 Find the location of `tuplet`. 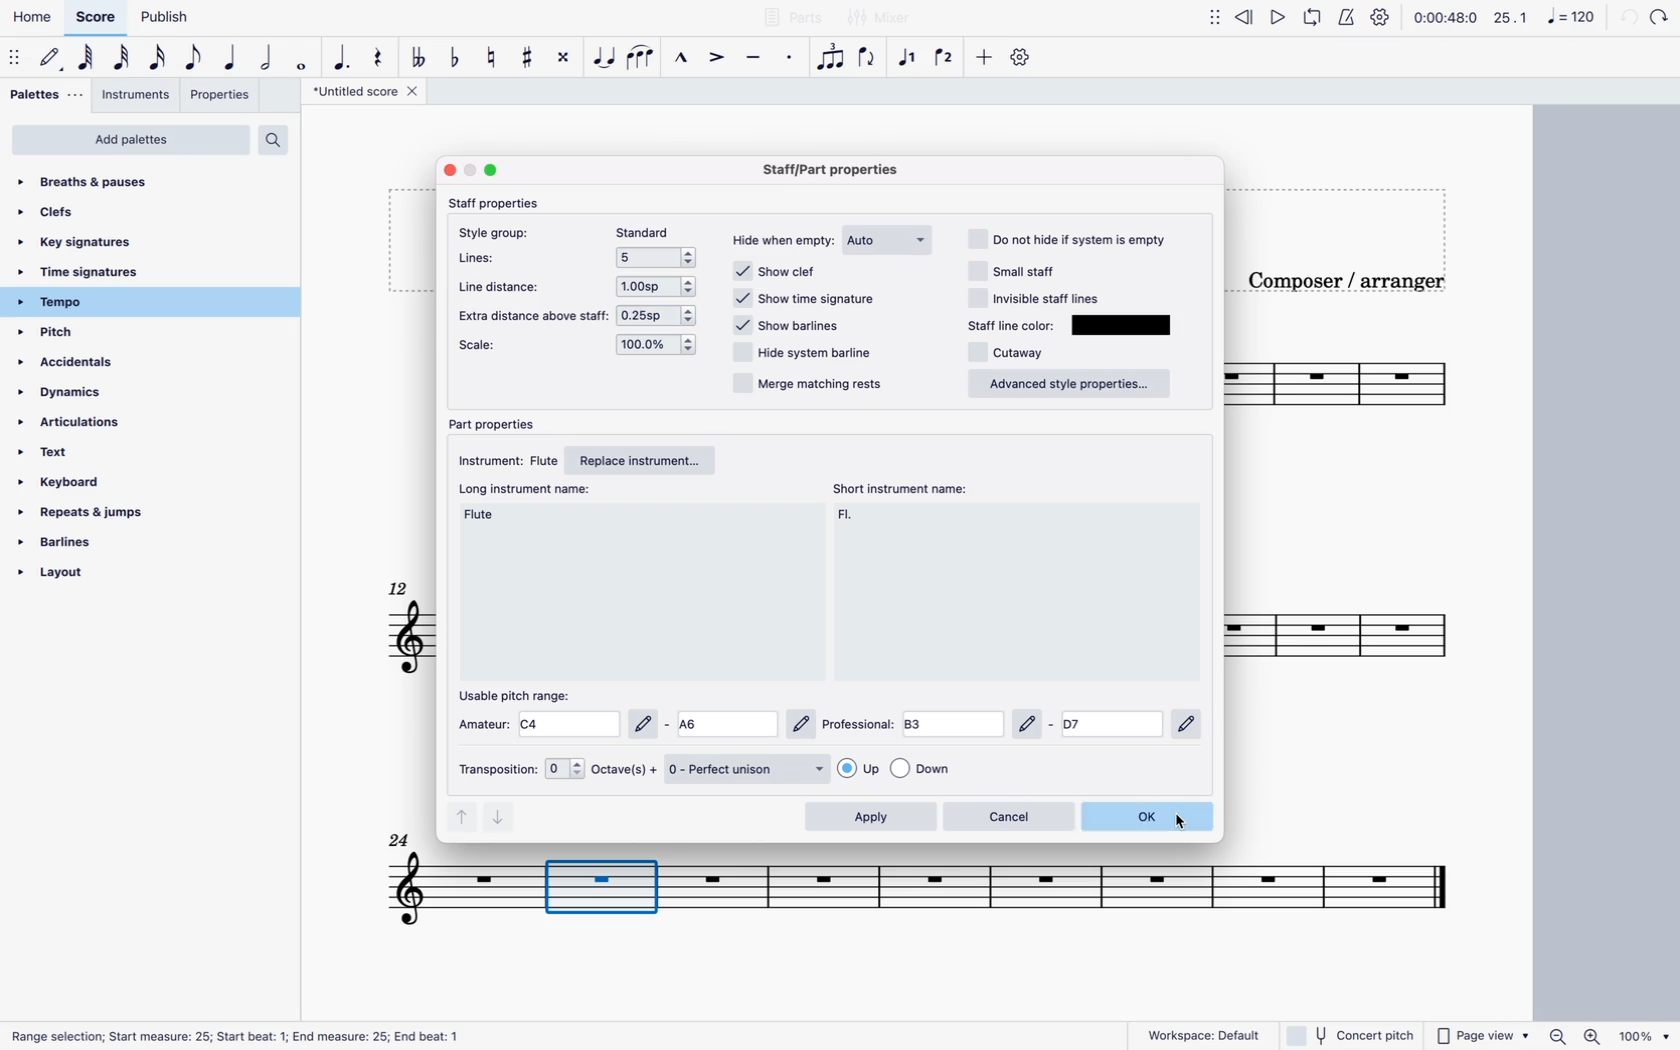

tuplet is located at coordinates (830, 58).